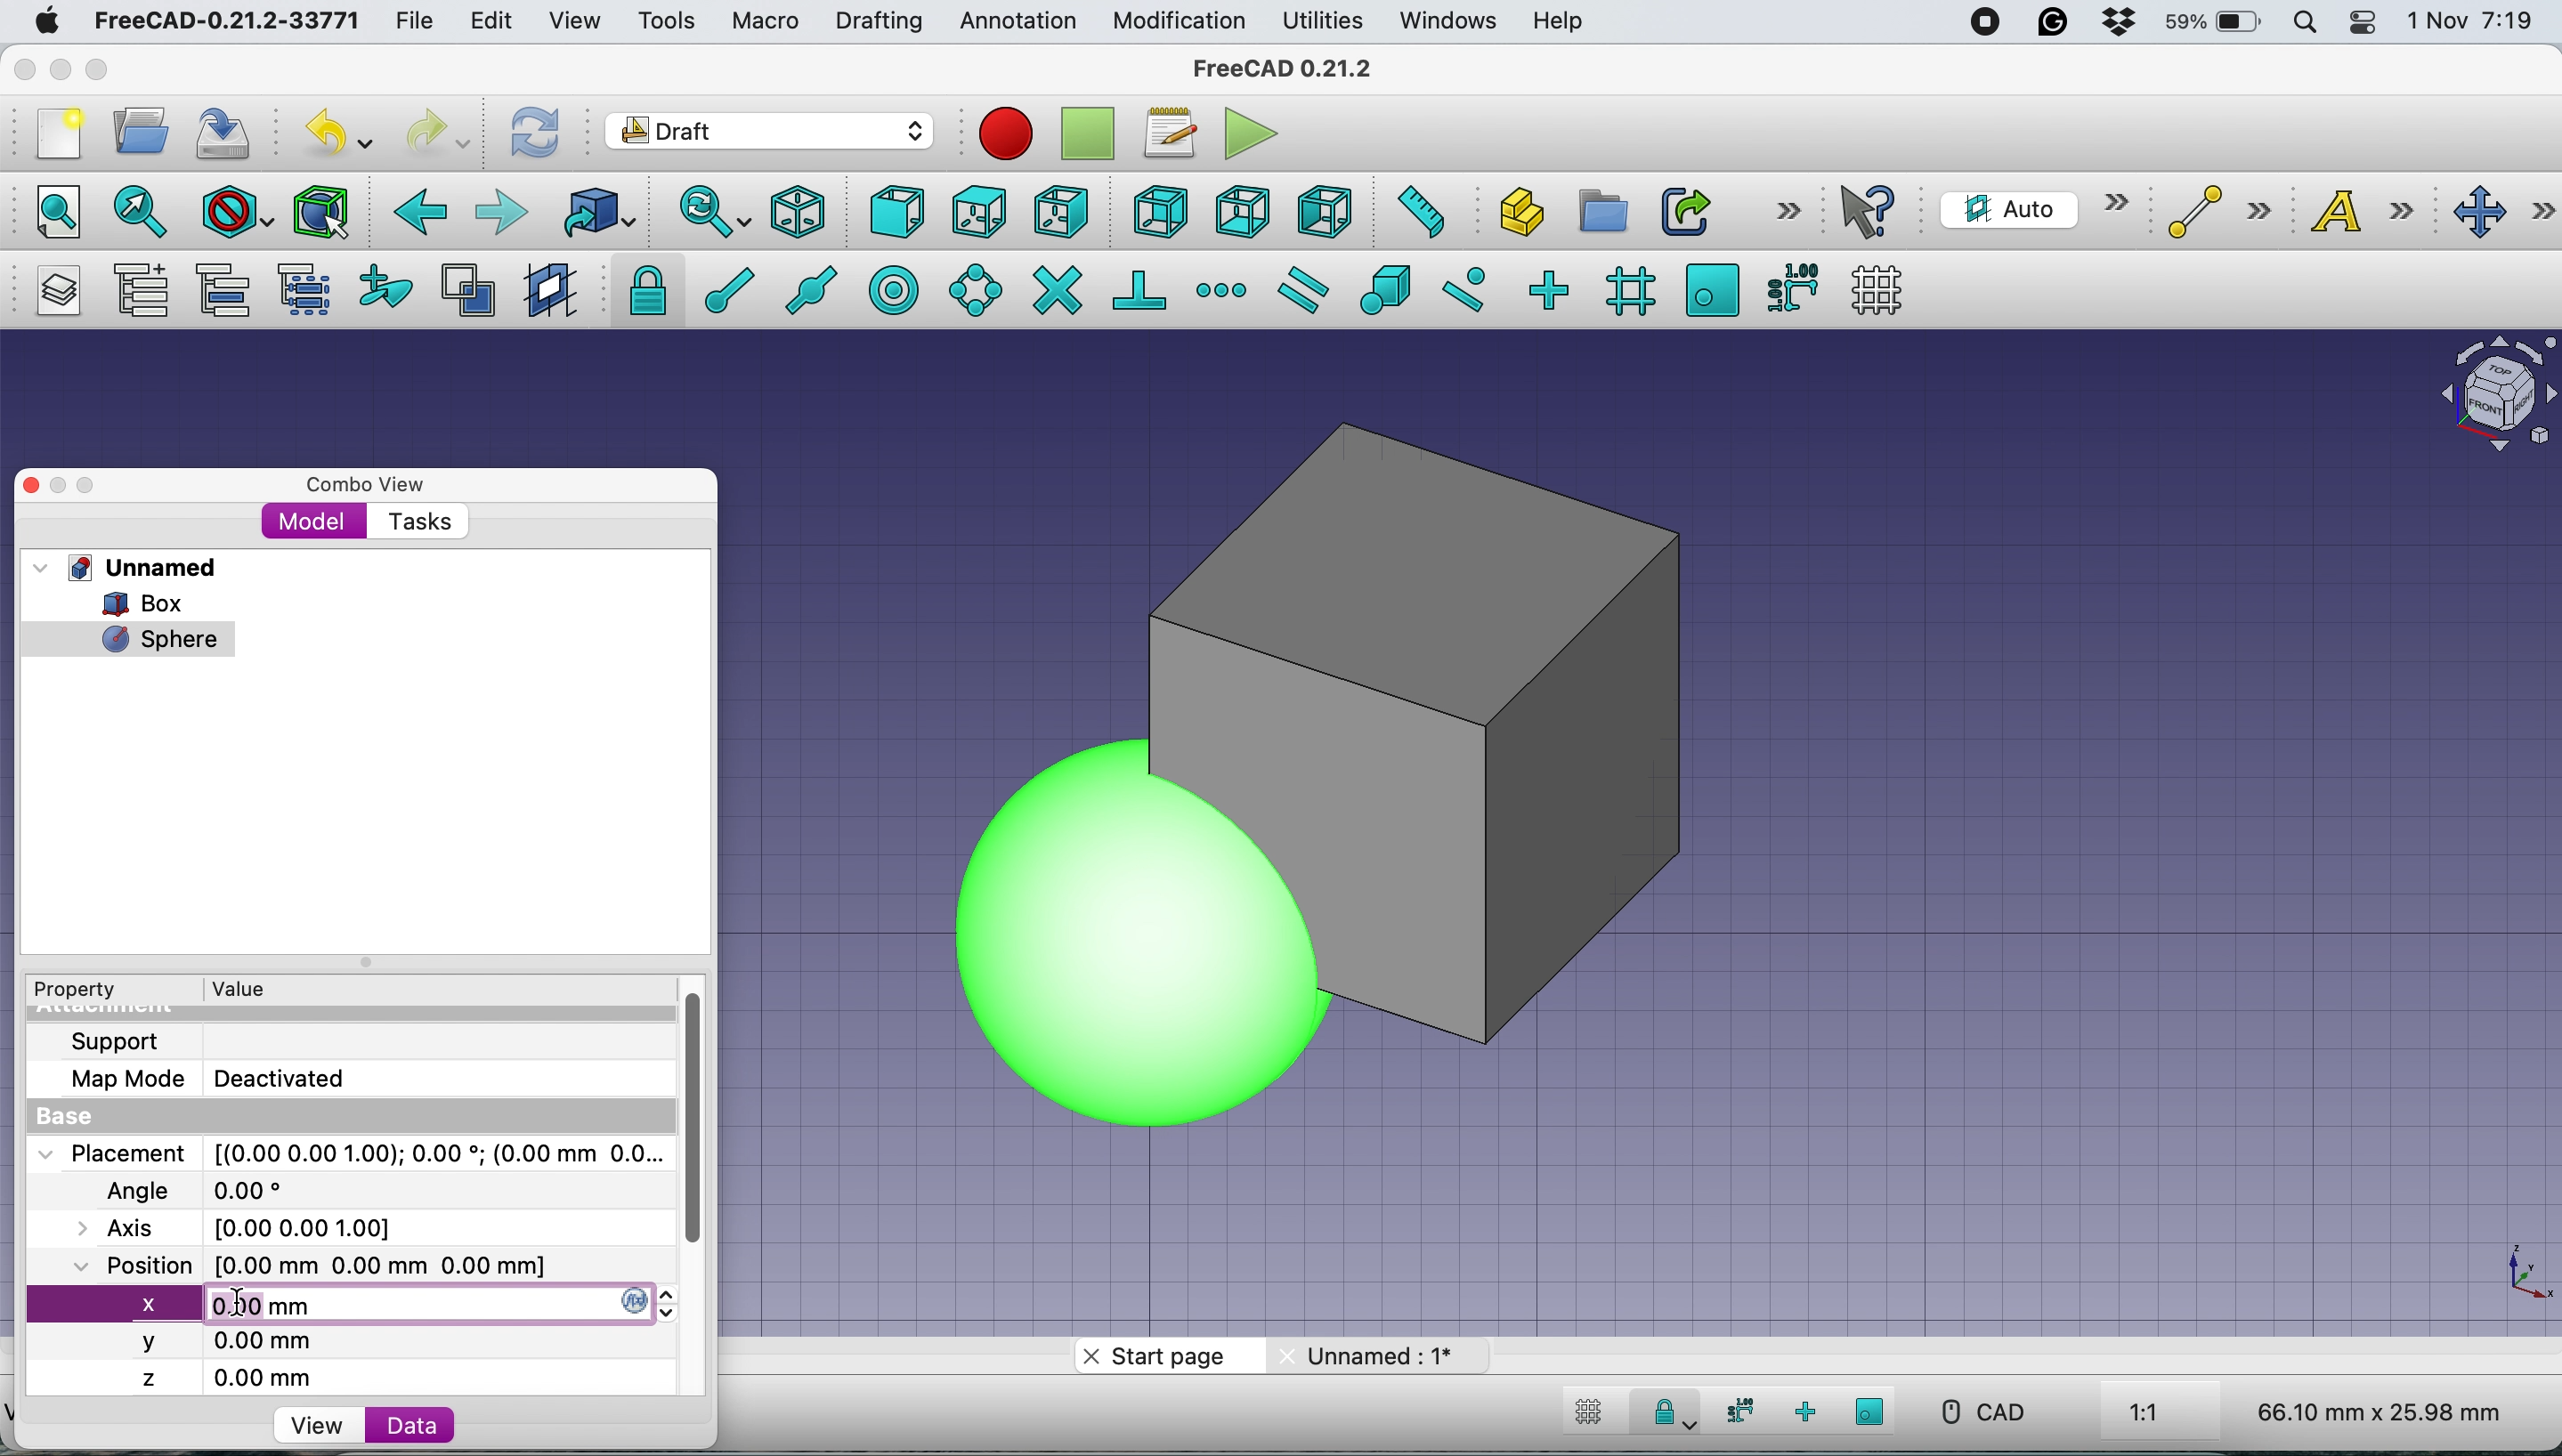 The image size is (2562, 1456). What do you see at coordinates (1712, 288) in the screenshot?
I see `snap working plane` at bounding box center [1712, 288].